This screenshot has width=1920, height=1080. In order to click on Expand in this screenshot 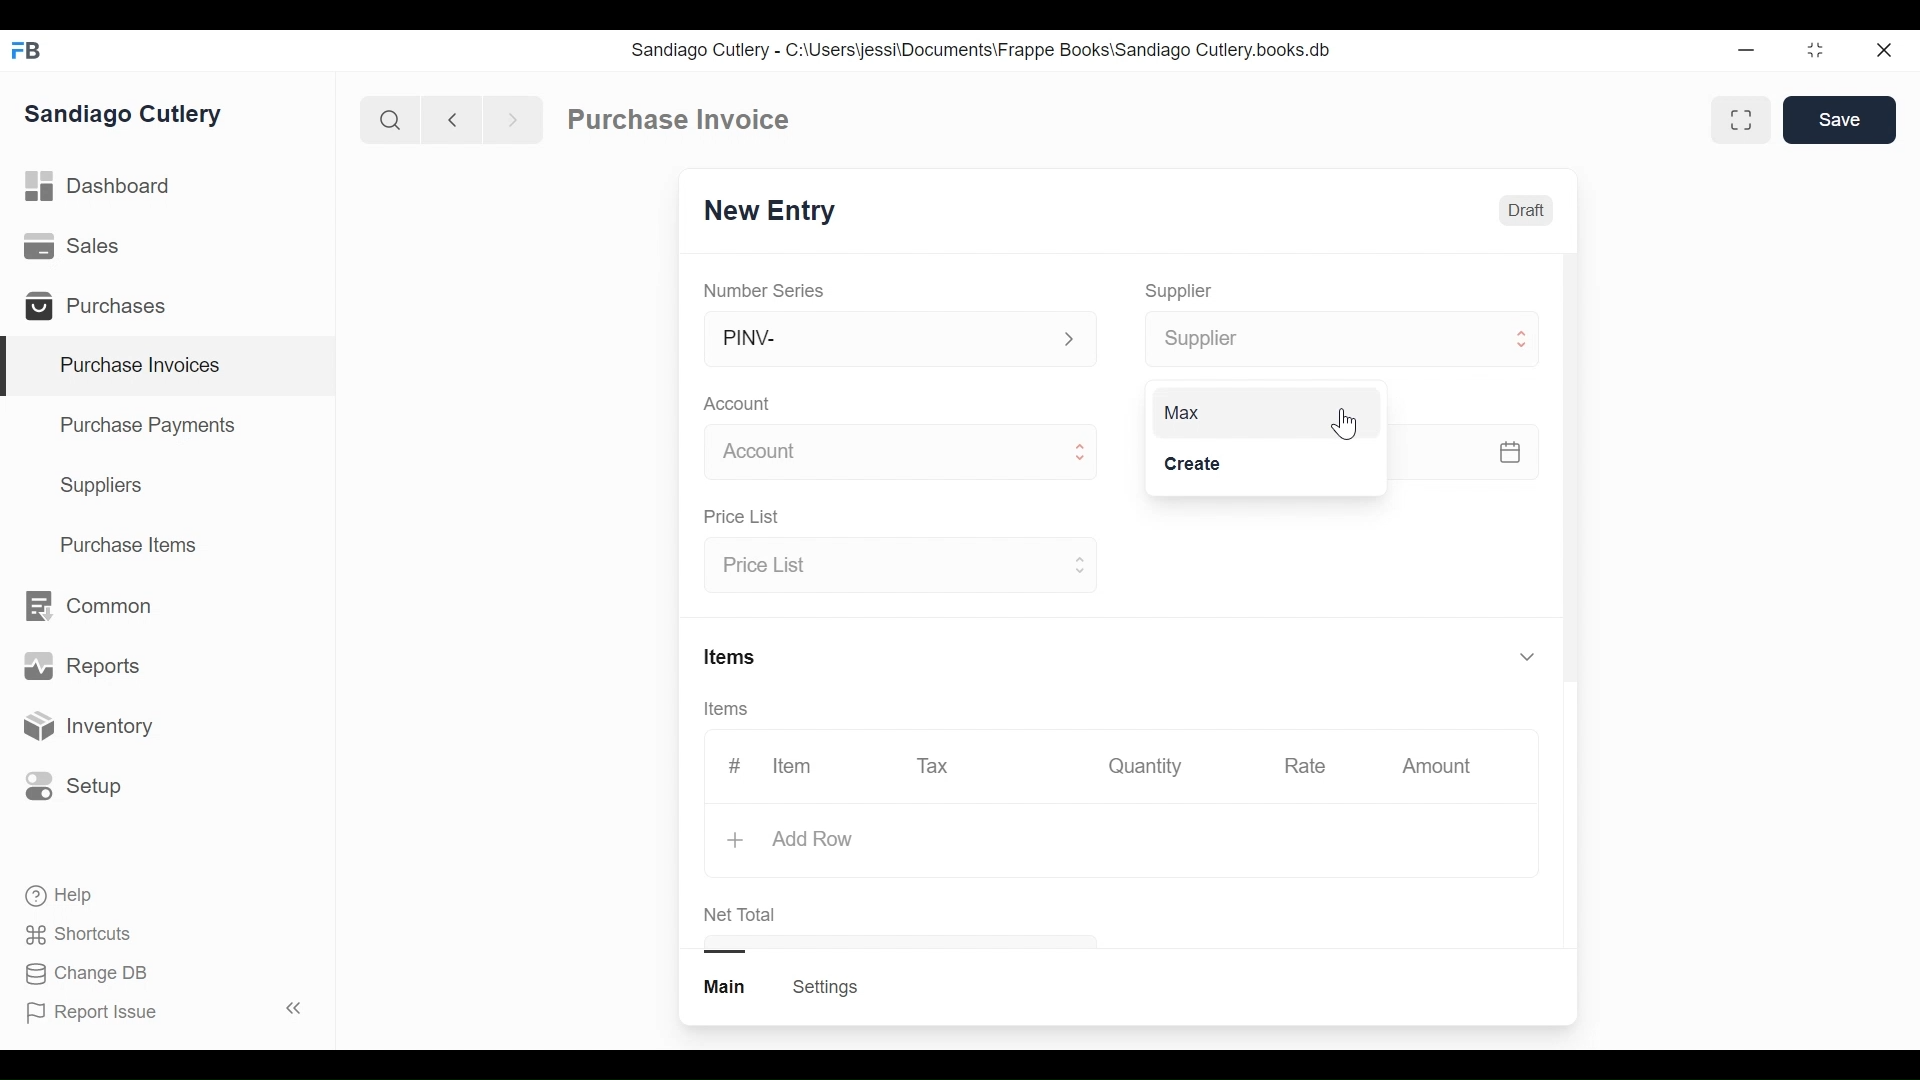, I will do `click(1078, 563)`.